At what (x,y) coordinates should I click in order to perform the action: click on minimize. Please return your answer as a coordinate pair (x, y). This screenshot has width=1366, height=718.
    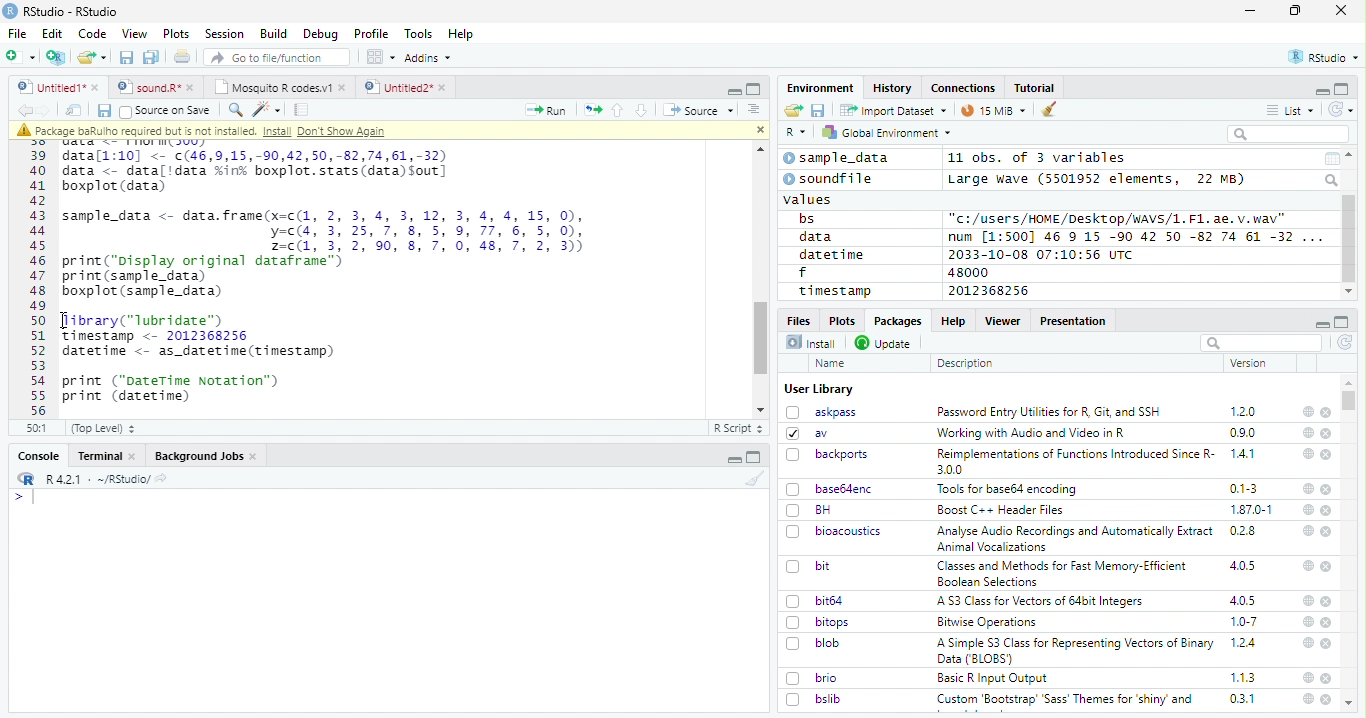
    Looking at the image, I should click on (733, 89).